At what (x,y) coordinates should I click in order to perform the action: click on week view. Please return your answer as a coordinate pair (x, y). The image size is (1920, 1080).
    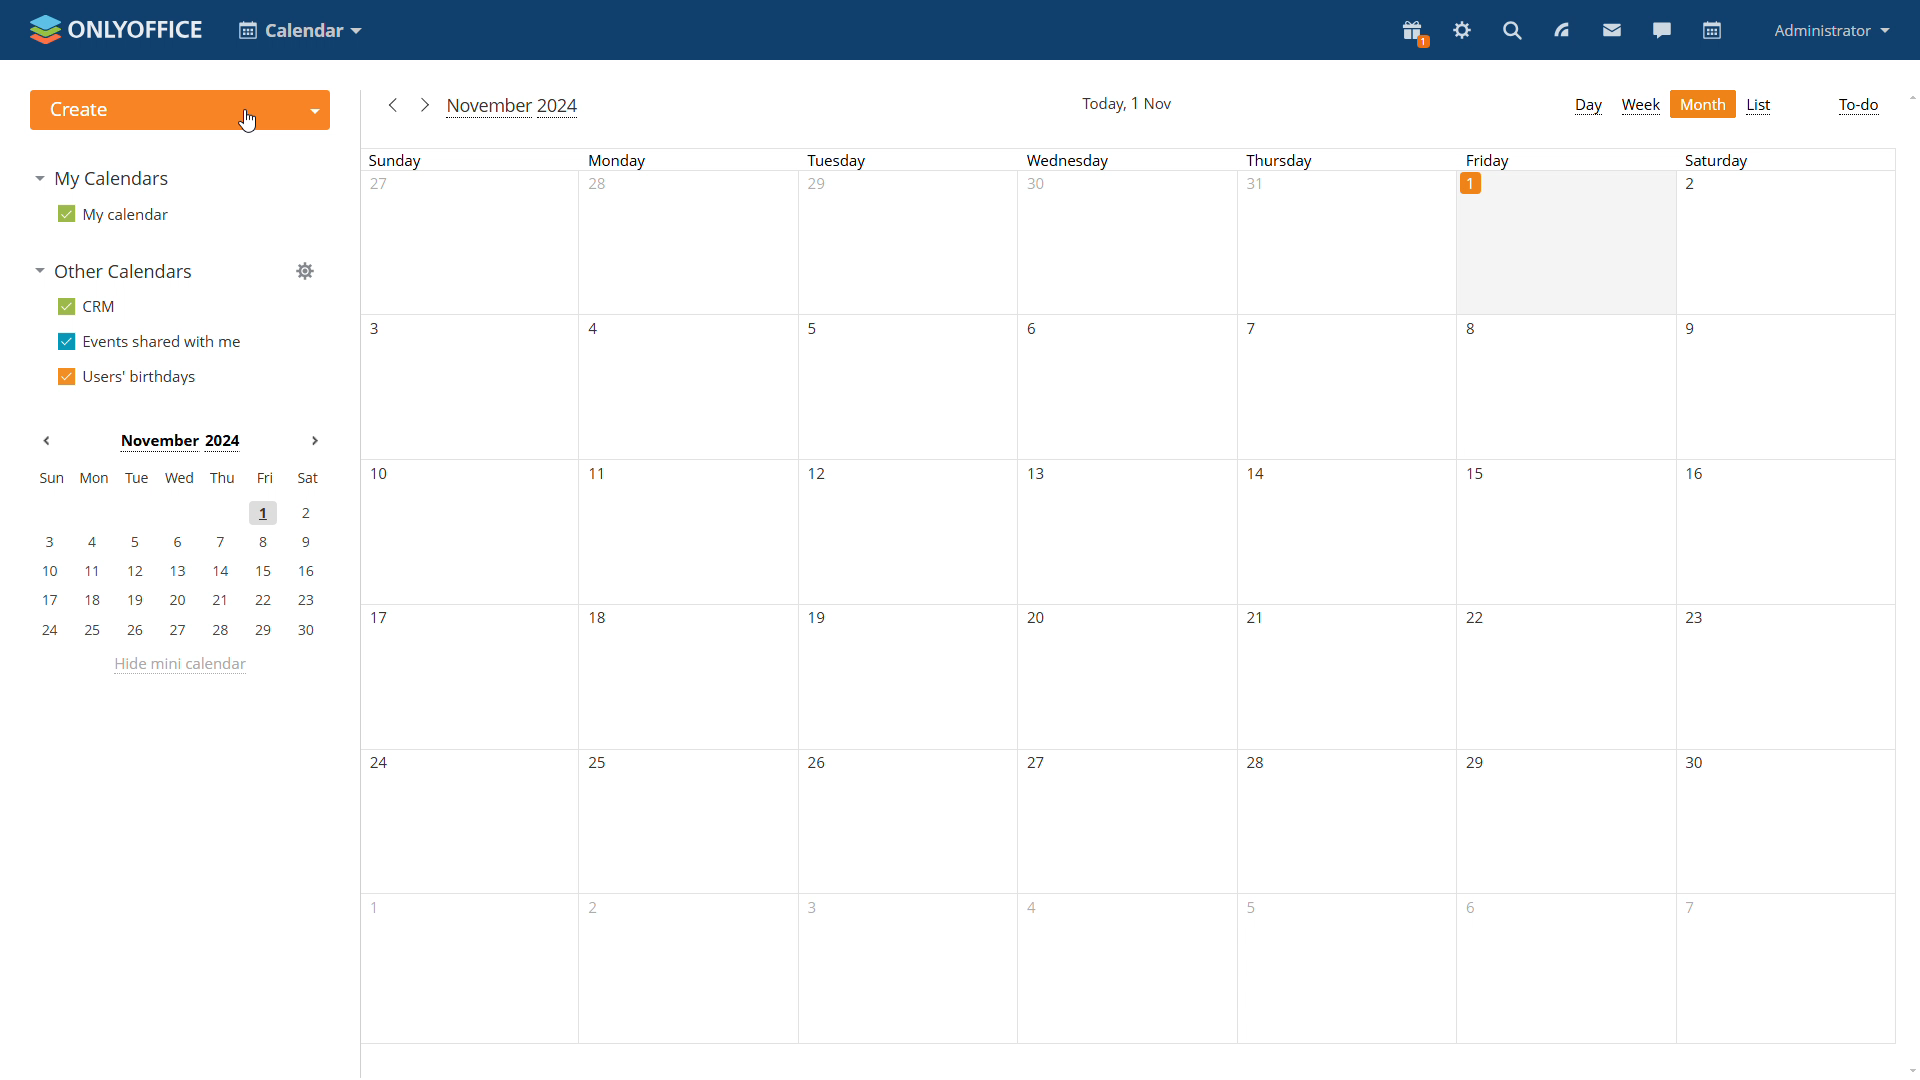
    Looking at the image, I should click on (1642, 105).